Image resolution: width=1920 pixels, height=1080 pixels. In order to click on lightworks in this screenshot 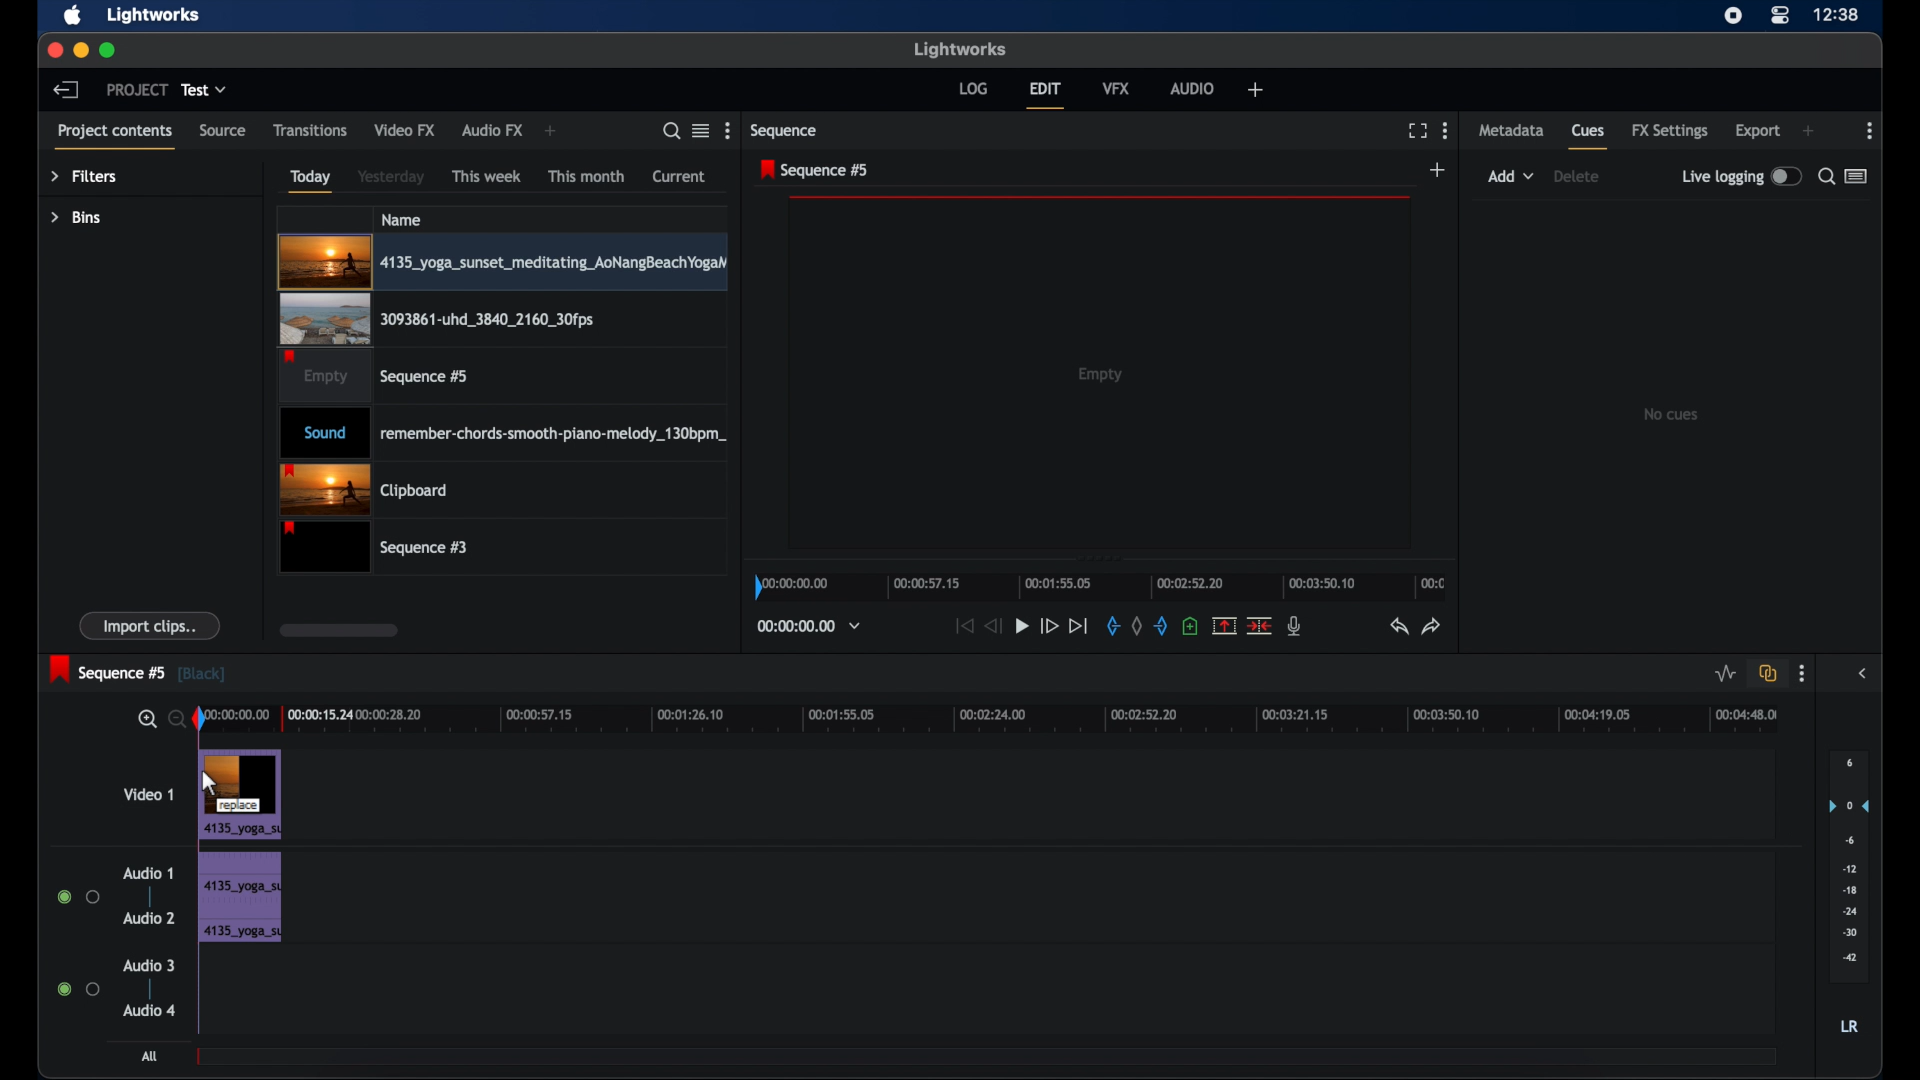, I will do `click(155, 15)`.